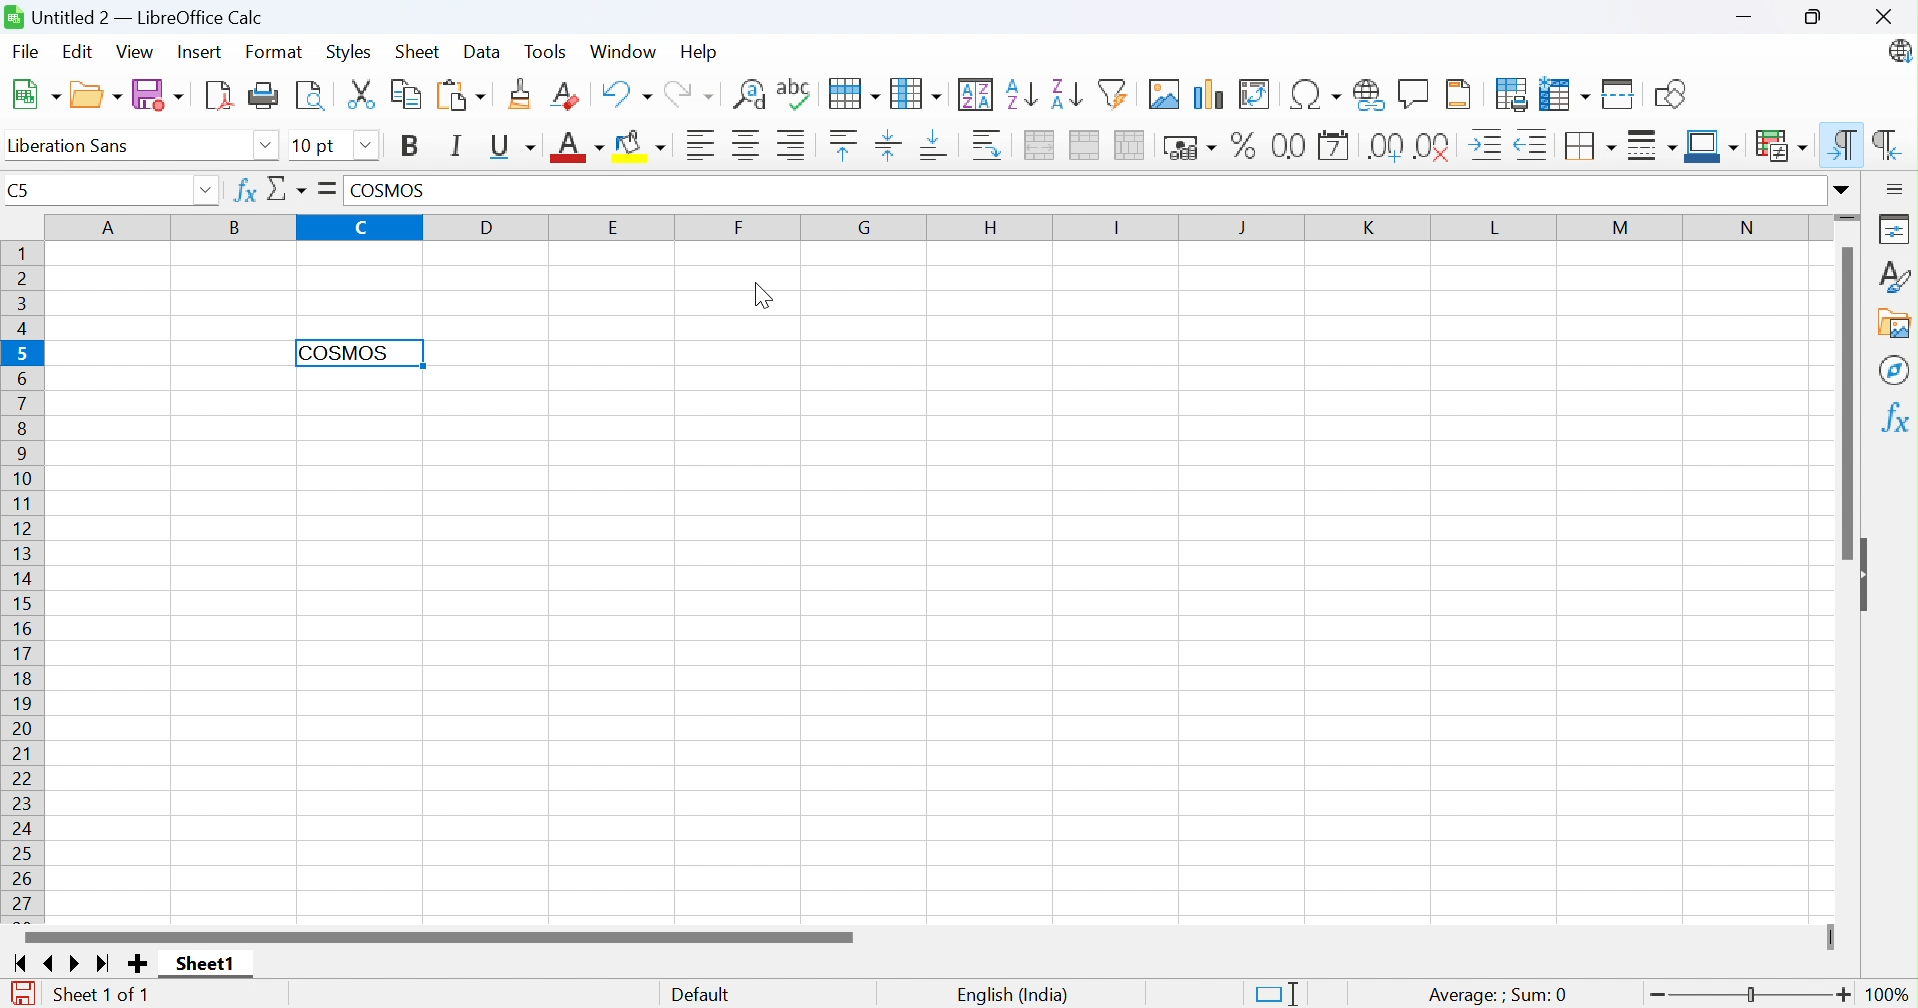 The width and height of the screenshot is (1918, 1008). I want to click on Function wizard, so click(246, 192).